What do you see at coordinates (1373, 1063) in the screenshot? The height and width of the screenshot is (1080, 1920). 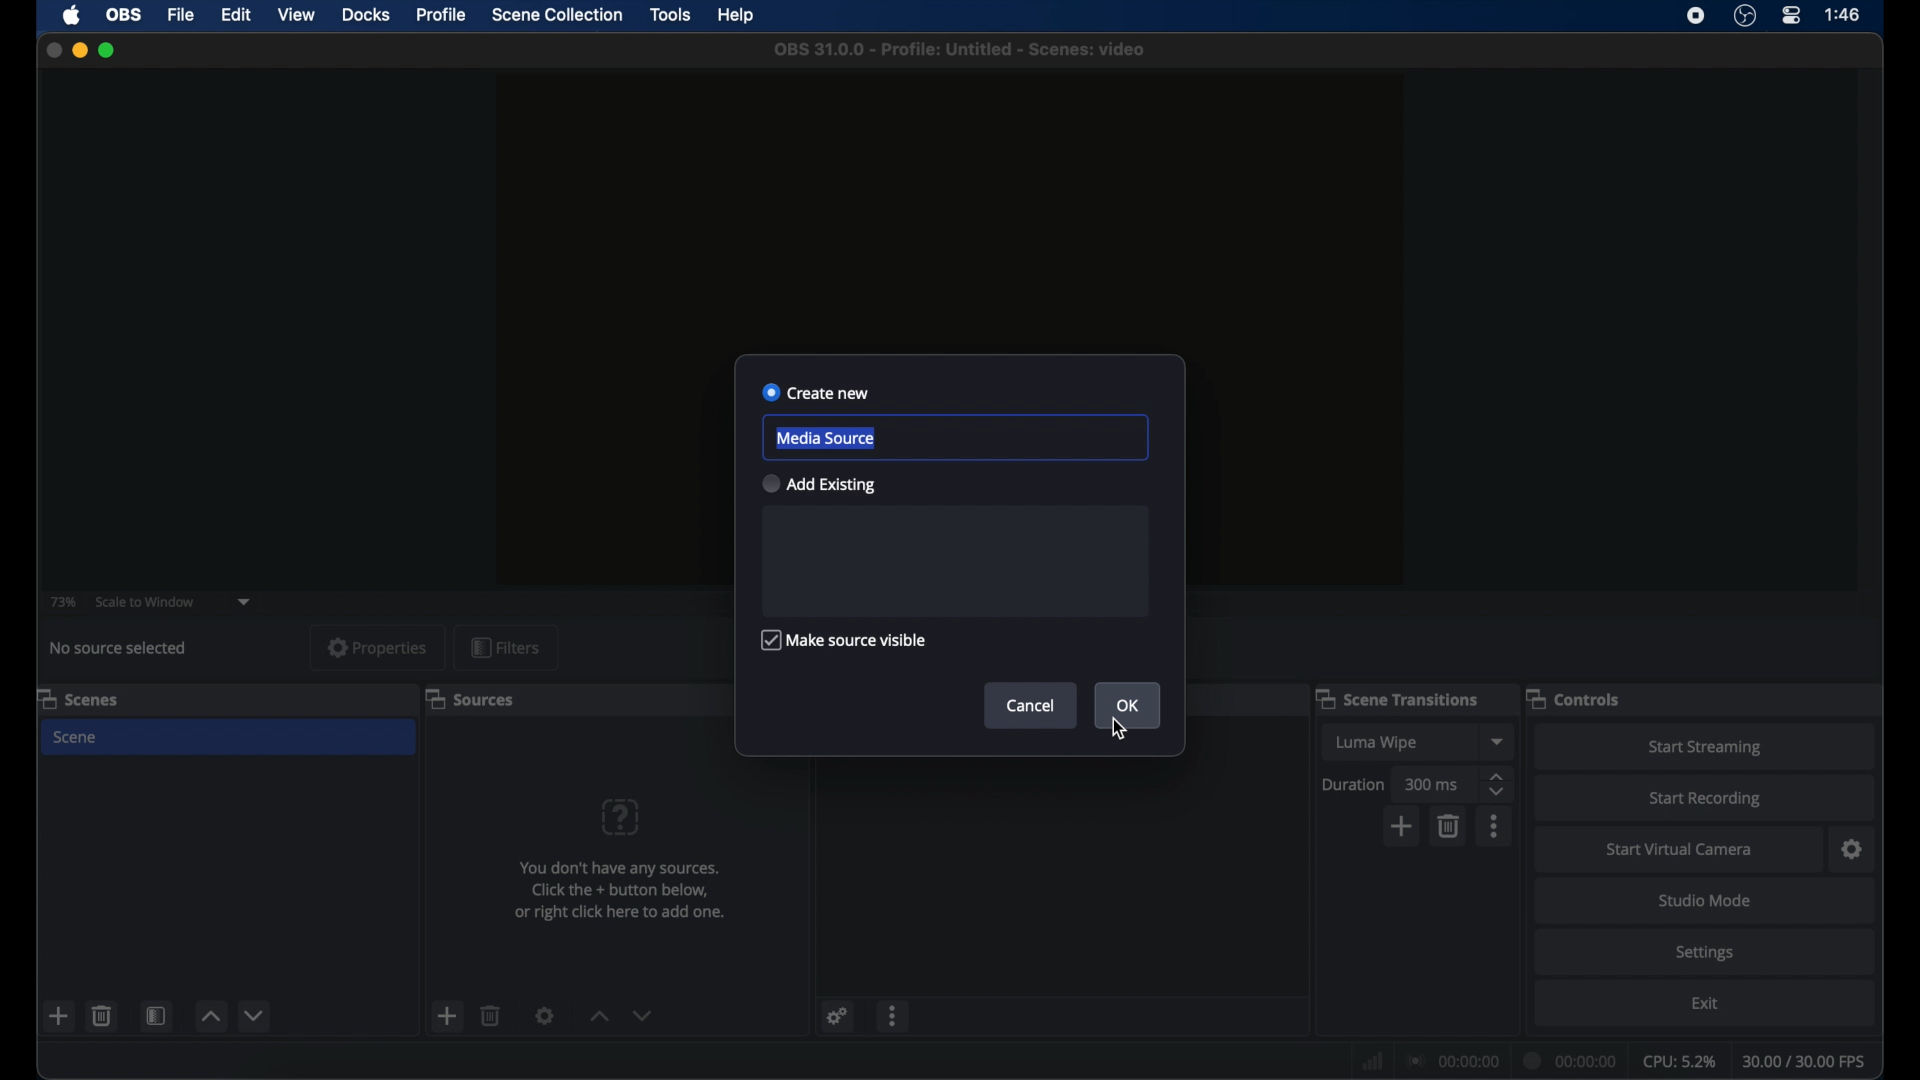 I see `network` at bounding box center [1373, 1063].